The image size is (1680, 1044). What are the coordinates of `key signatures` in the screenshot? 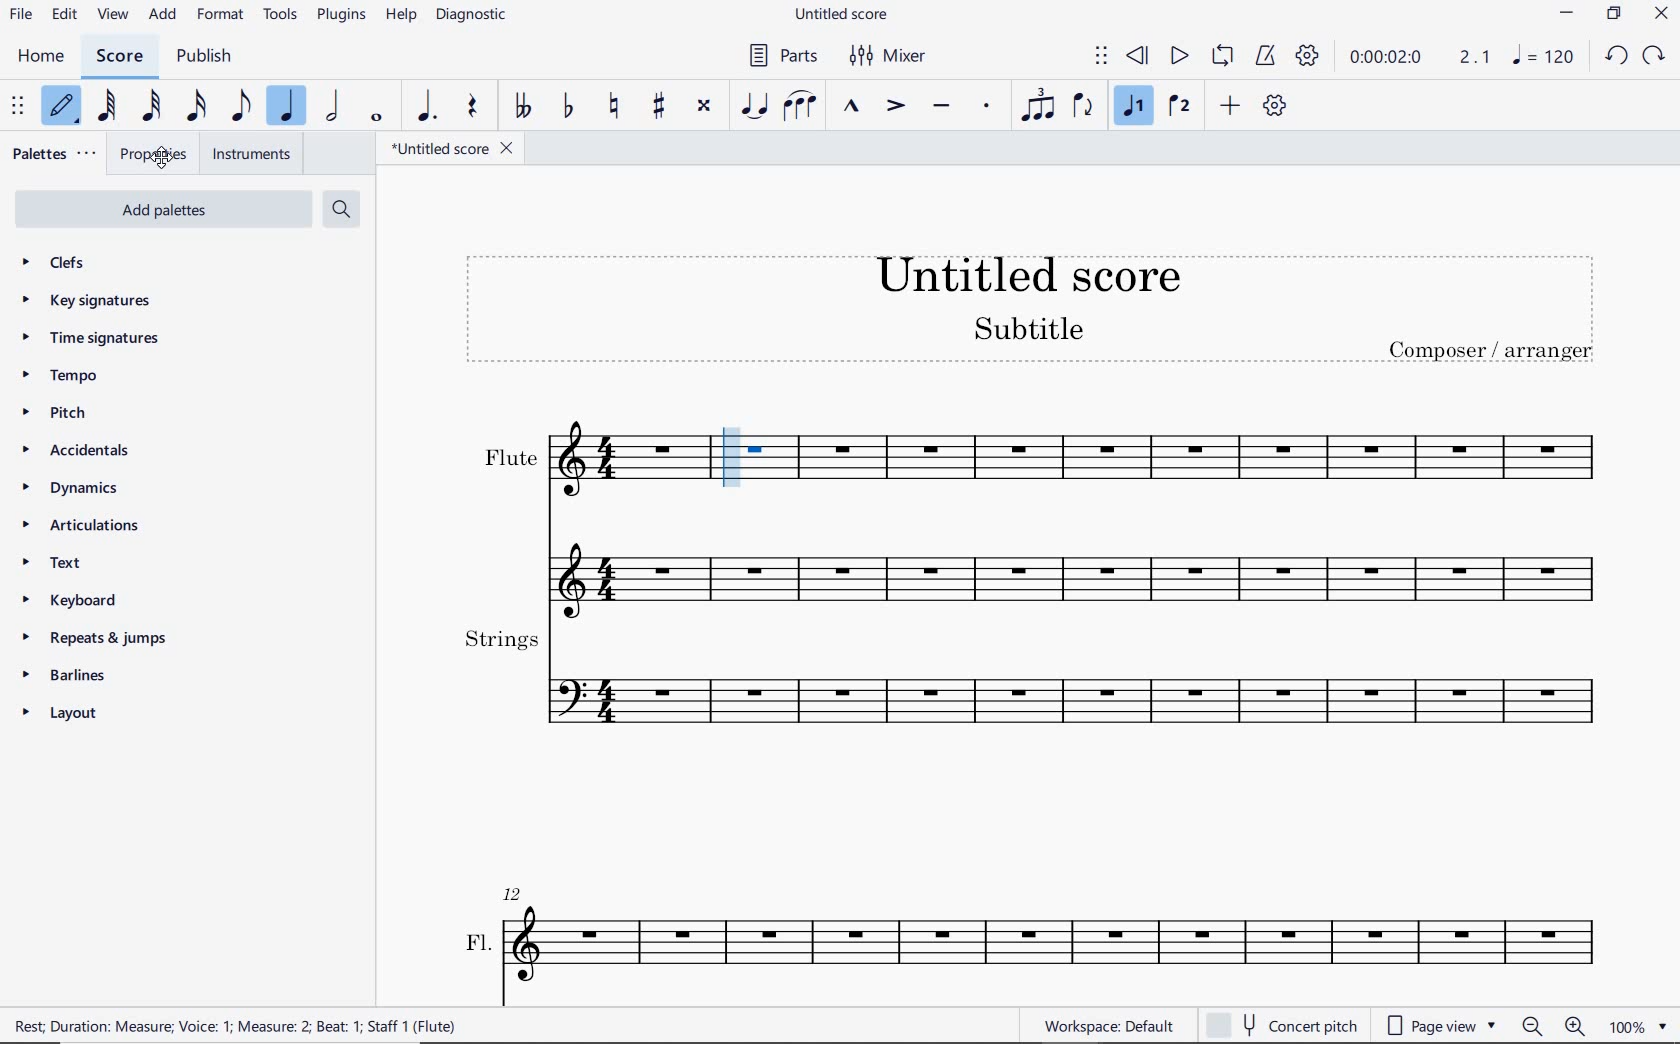 It's located at (95, 303).